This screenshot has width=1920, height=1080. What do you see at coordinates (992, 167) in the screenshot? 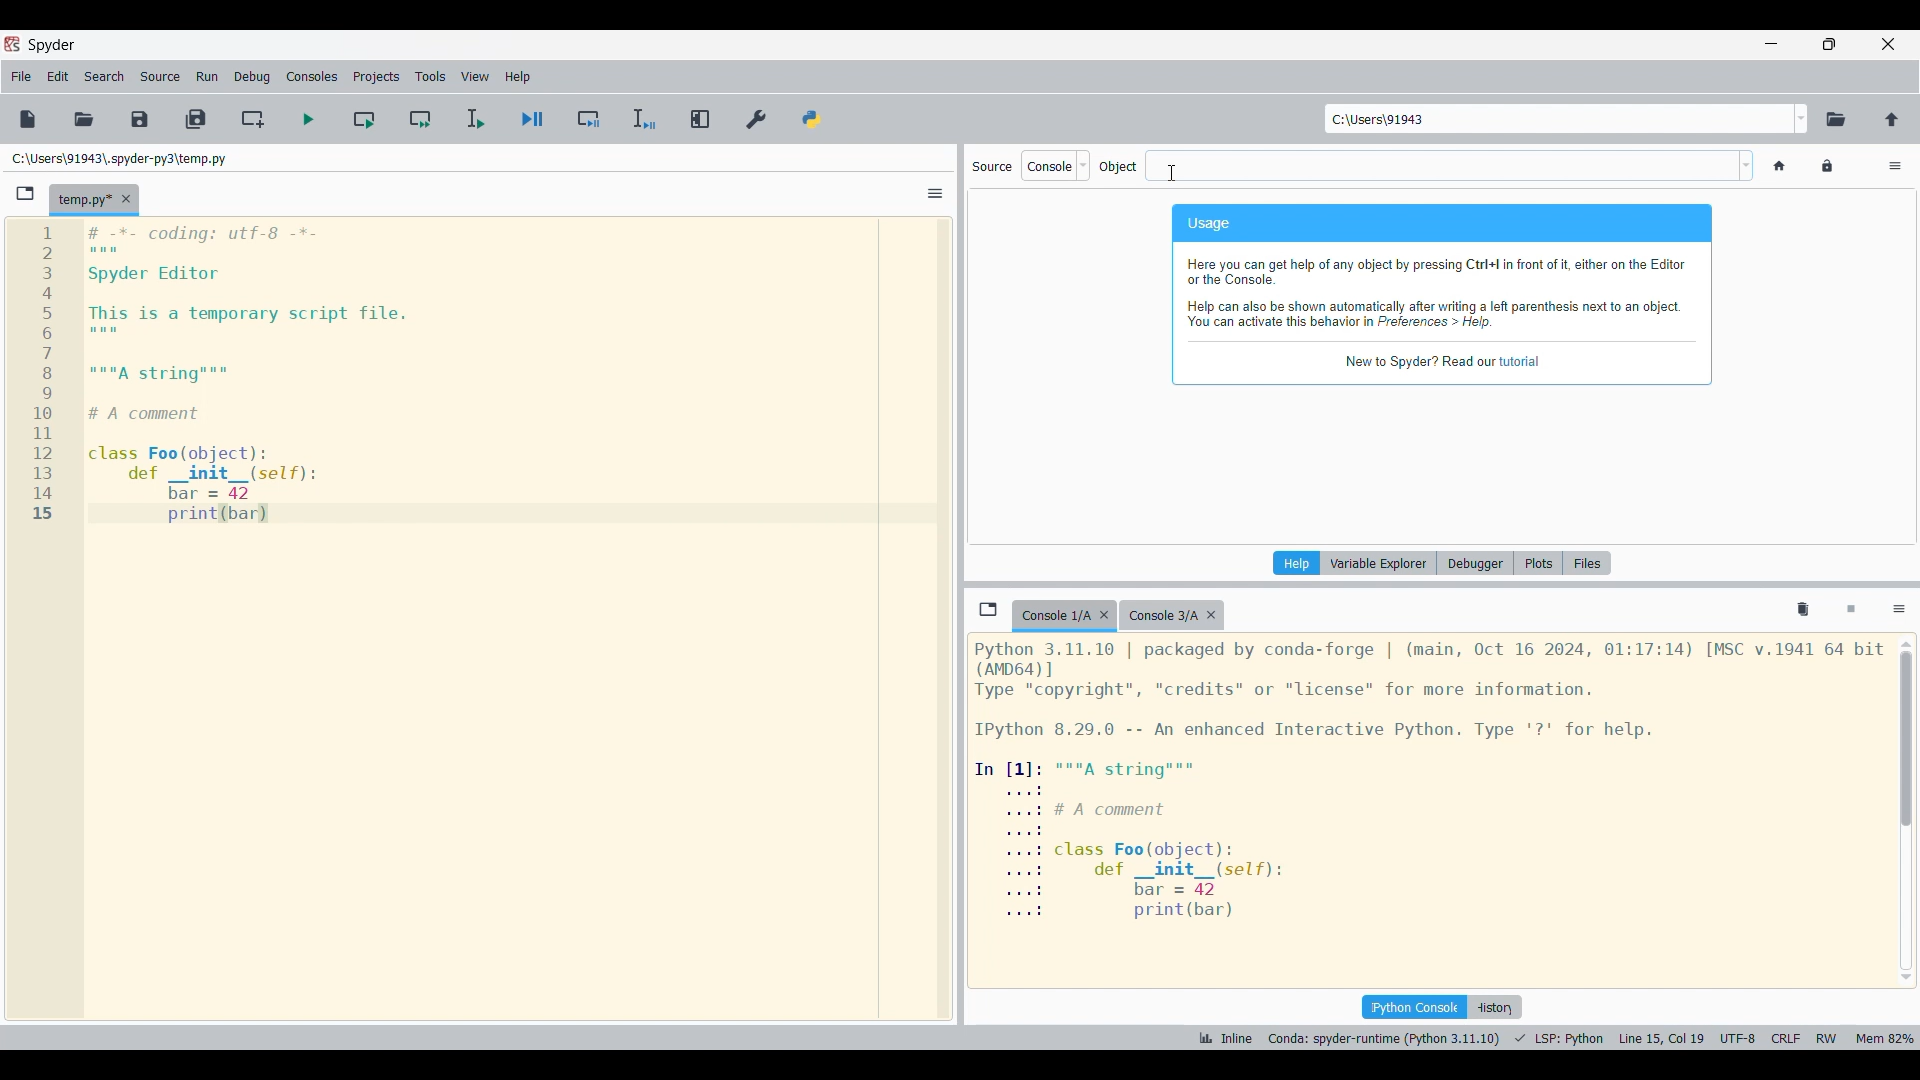
I see `Indicates source options` at bounding box center [992, 167].